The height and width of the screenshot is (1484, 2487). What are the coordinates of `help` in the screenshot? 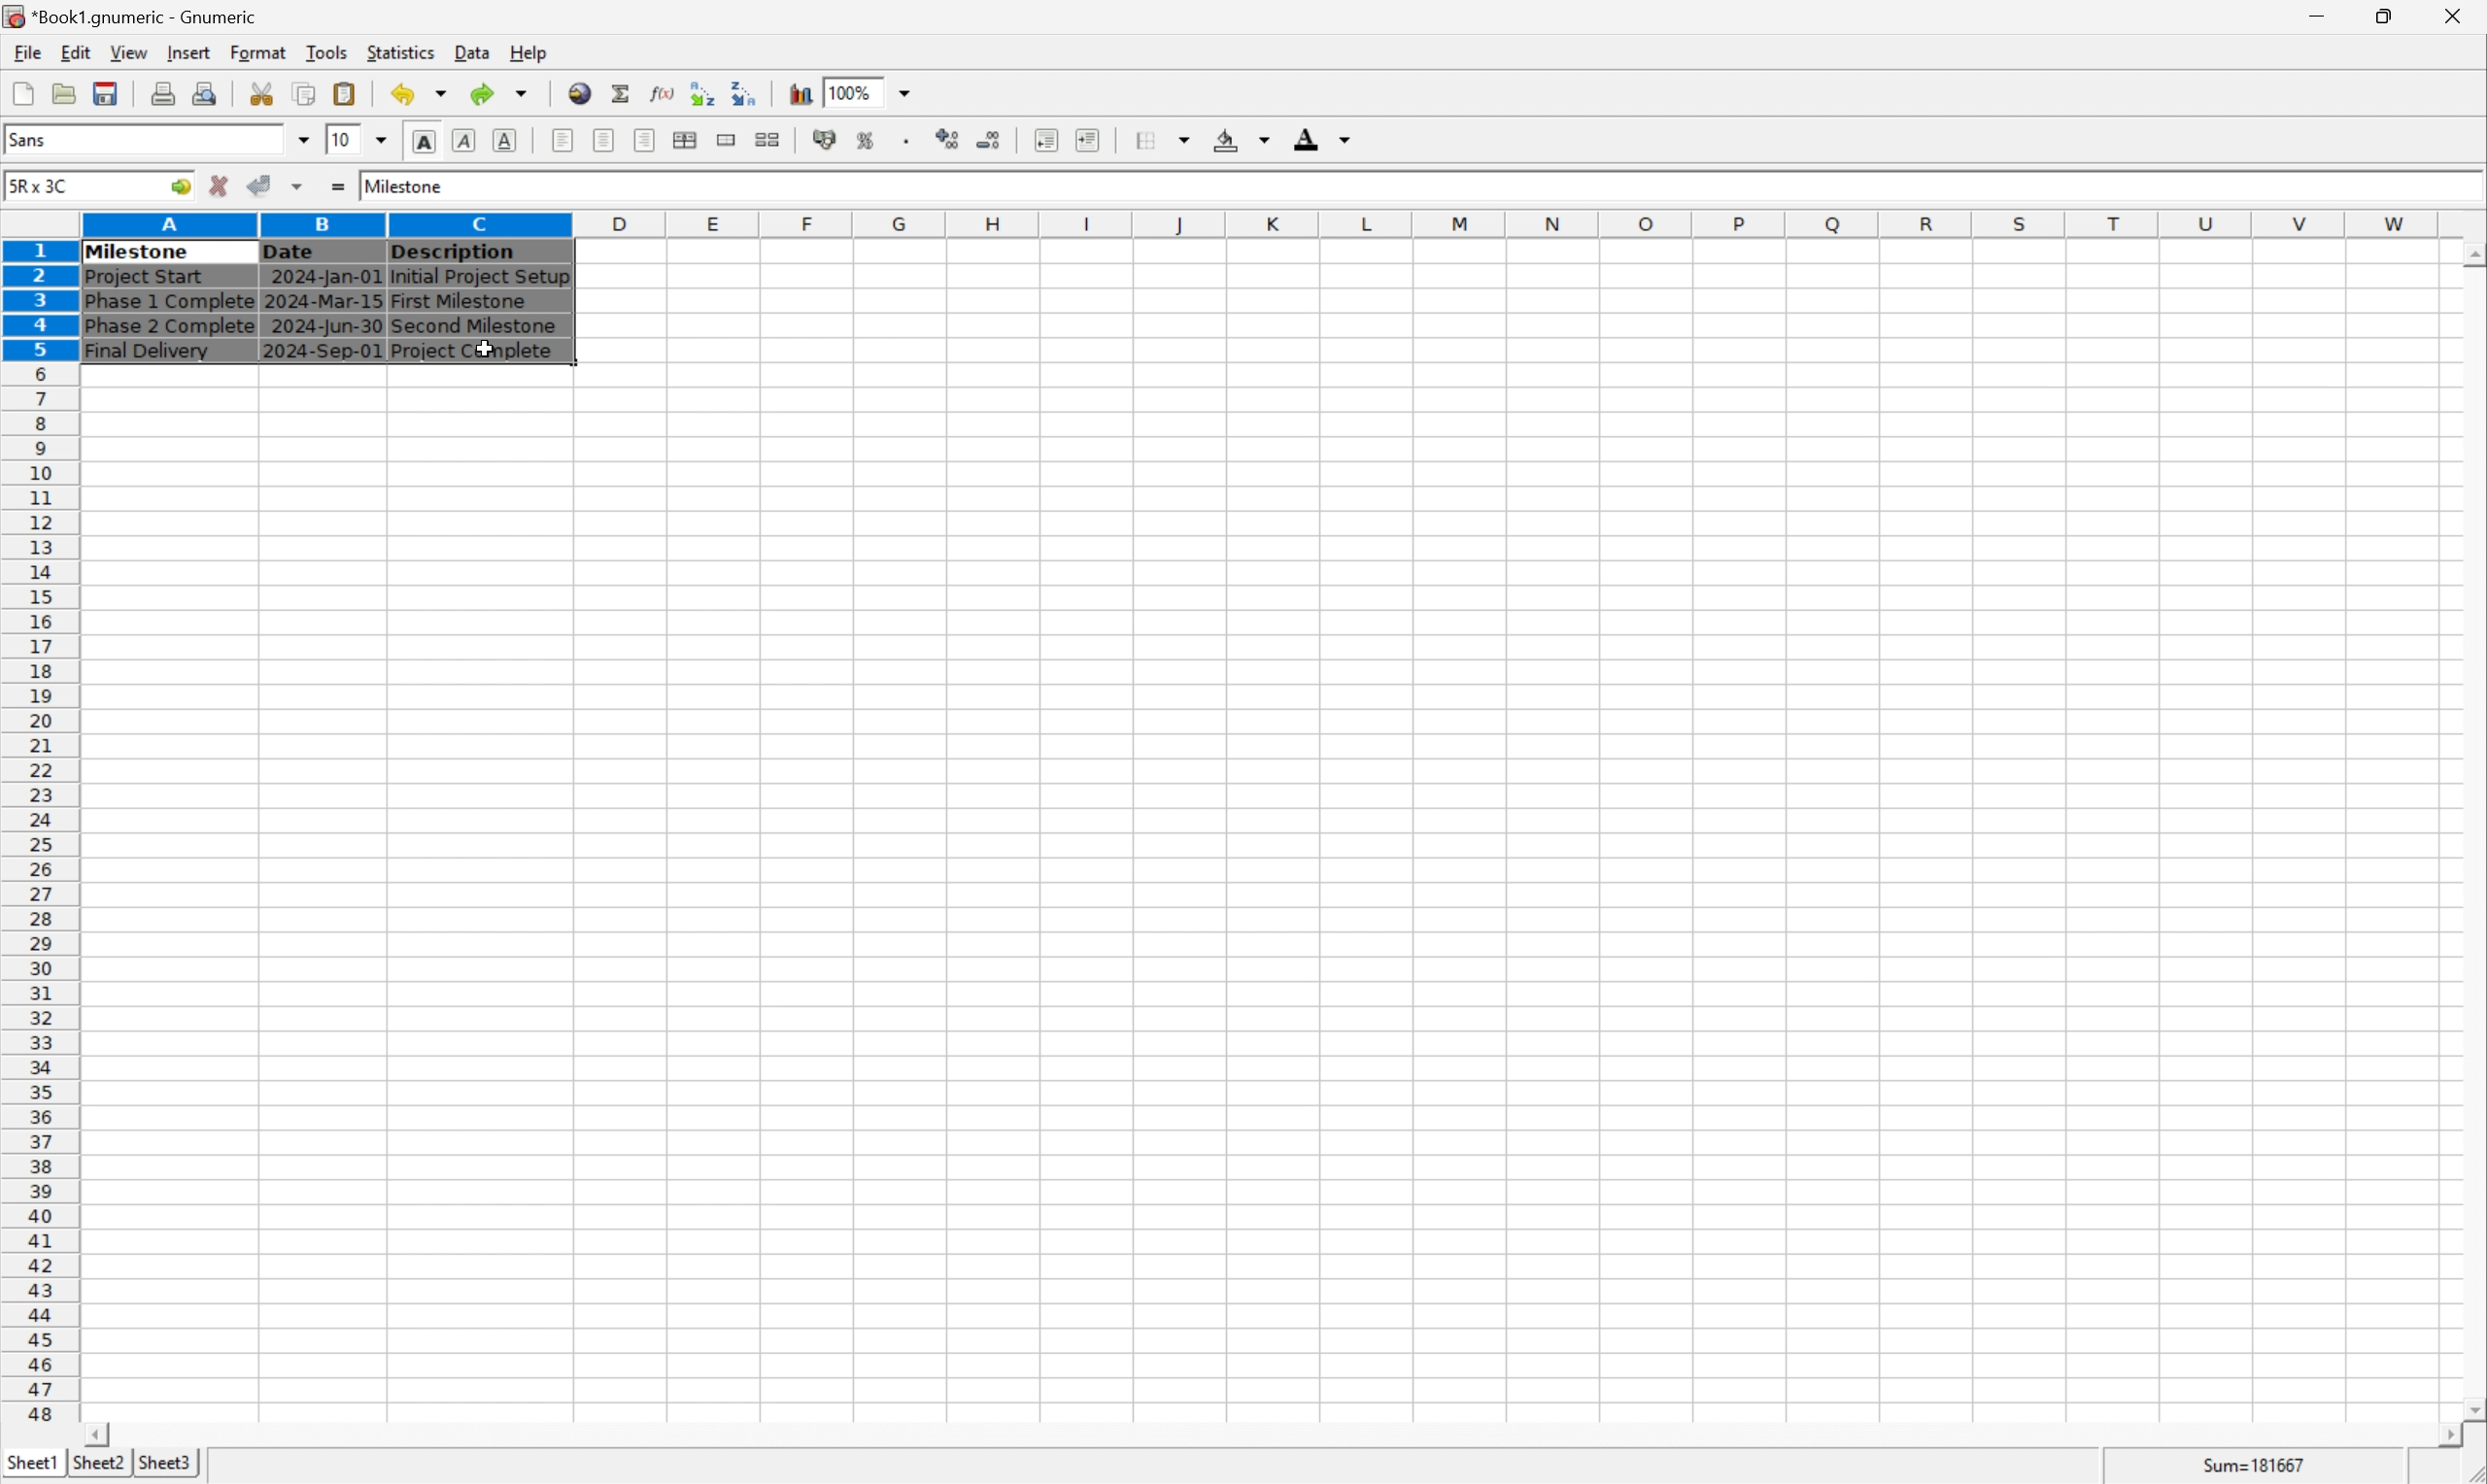 It's located at (529, 50).